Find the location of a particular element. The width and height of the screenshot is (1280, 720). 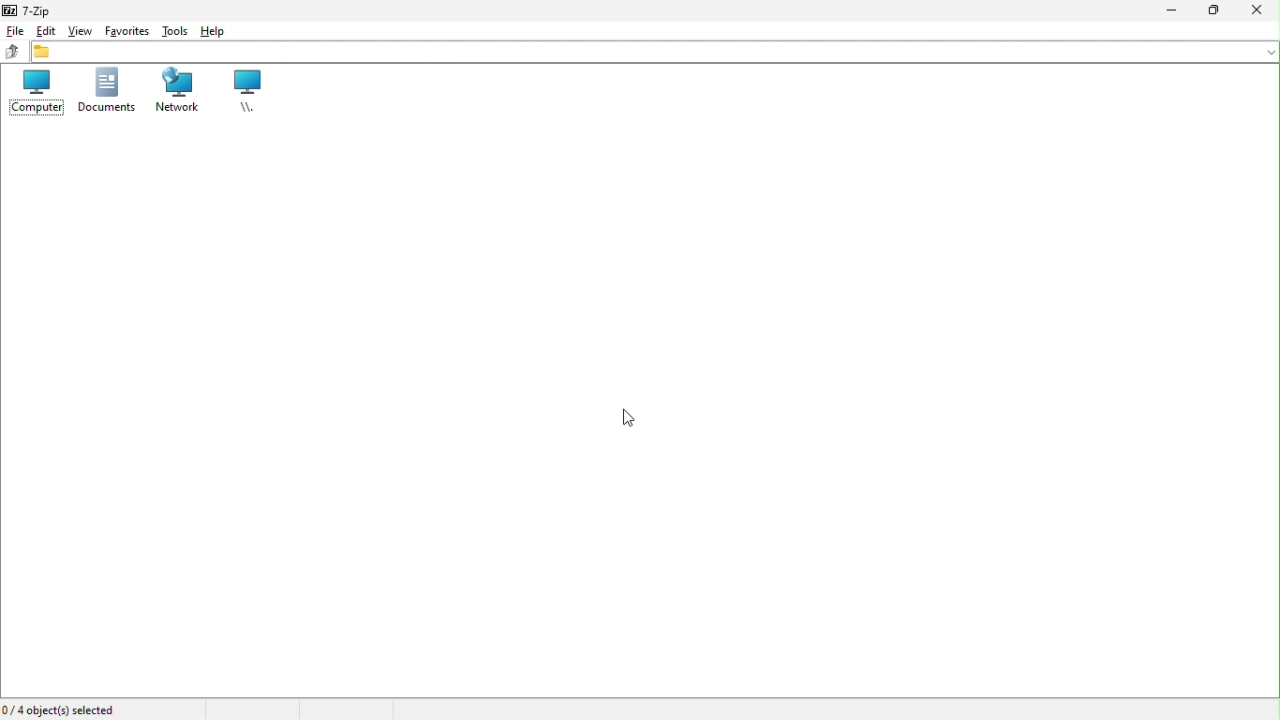

Favourite is located at coordinates (123, 30).